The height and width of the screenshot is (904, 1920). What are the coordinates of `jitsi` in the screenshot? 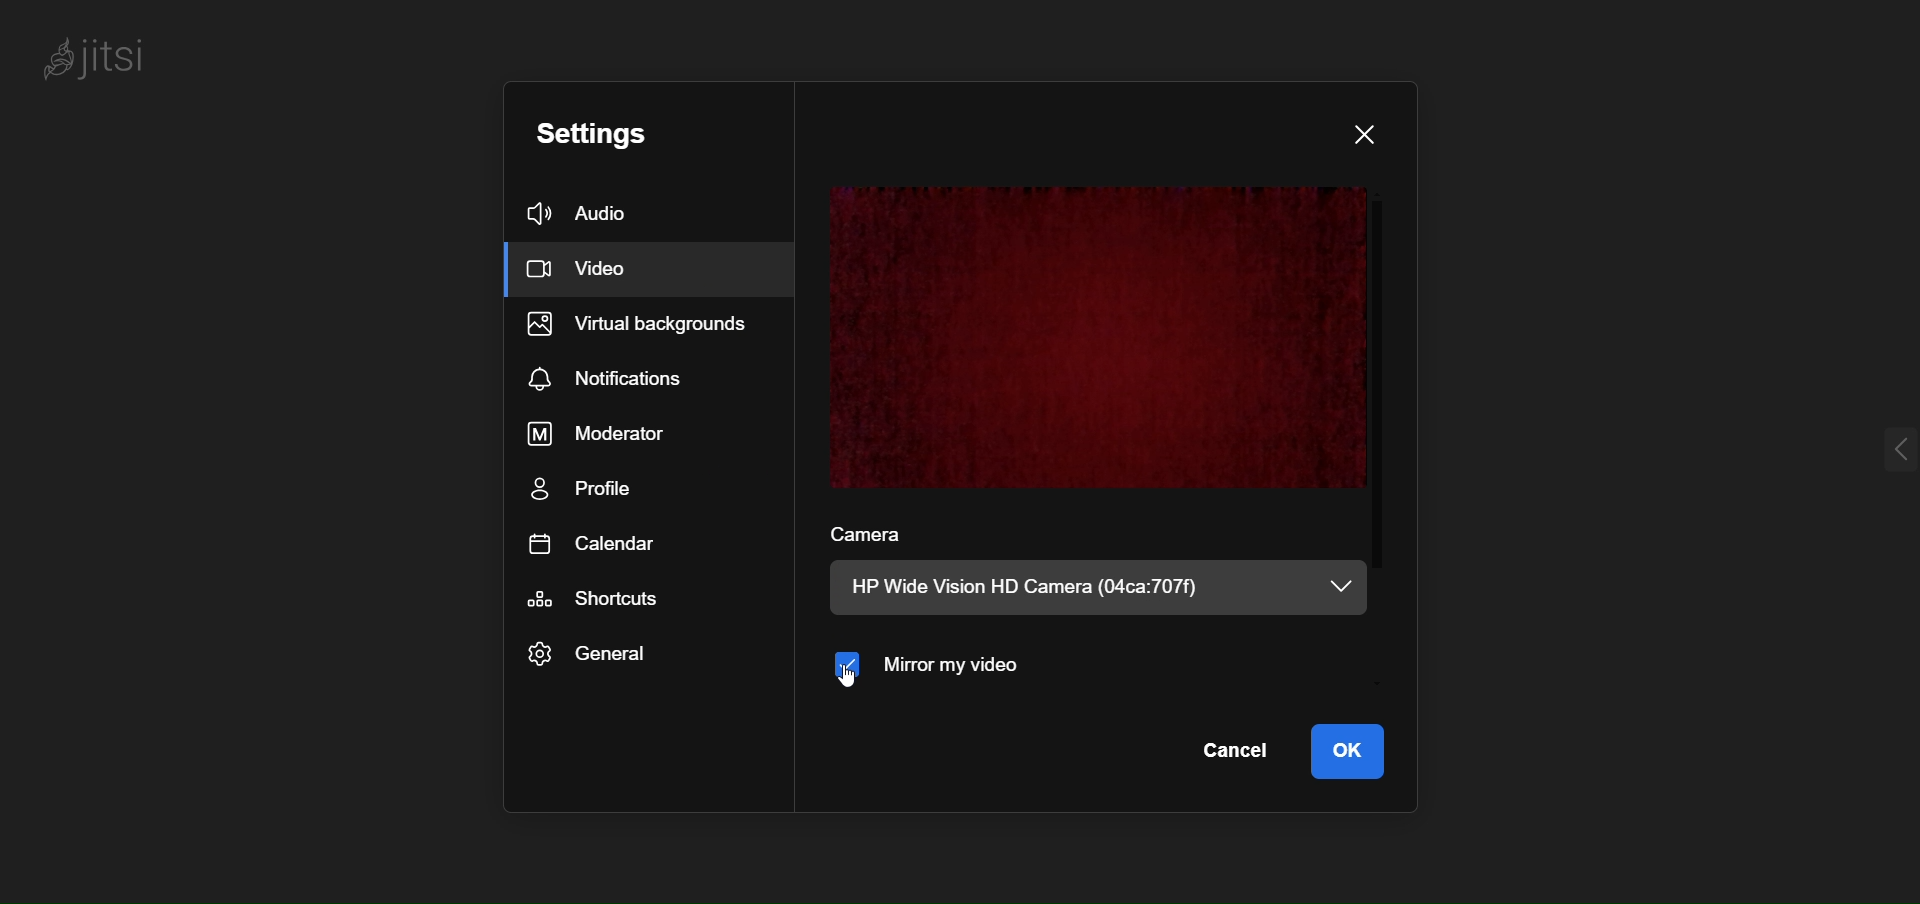 It's located at (99, 58).